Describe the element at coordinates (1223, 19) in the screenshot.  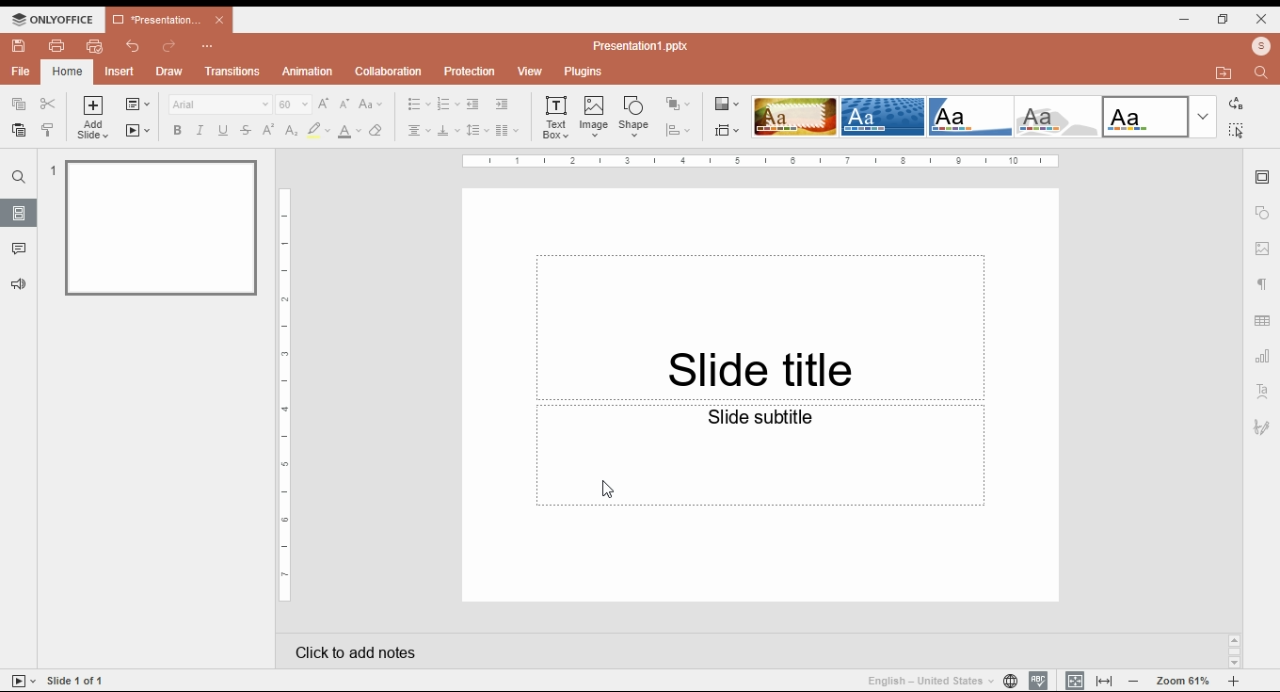
I see `restore` at that location.